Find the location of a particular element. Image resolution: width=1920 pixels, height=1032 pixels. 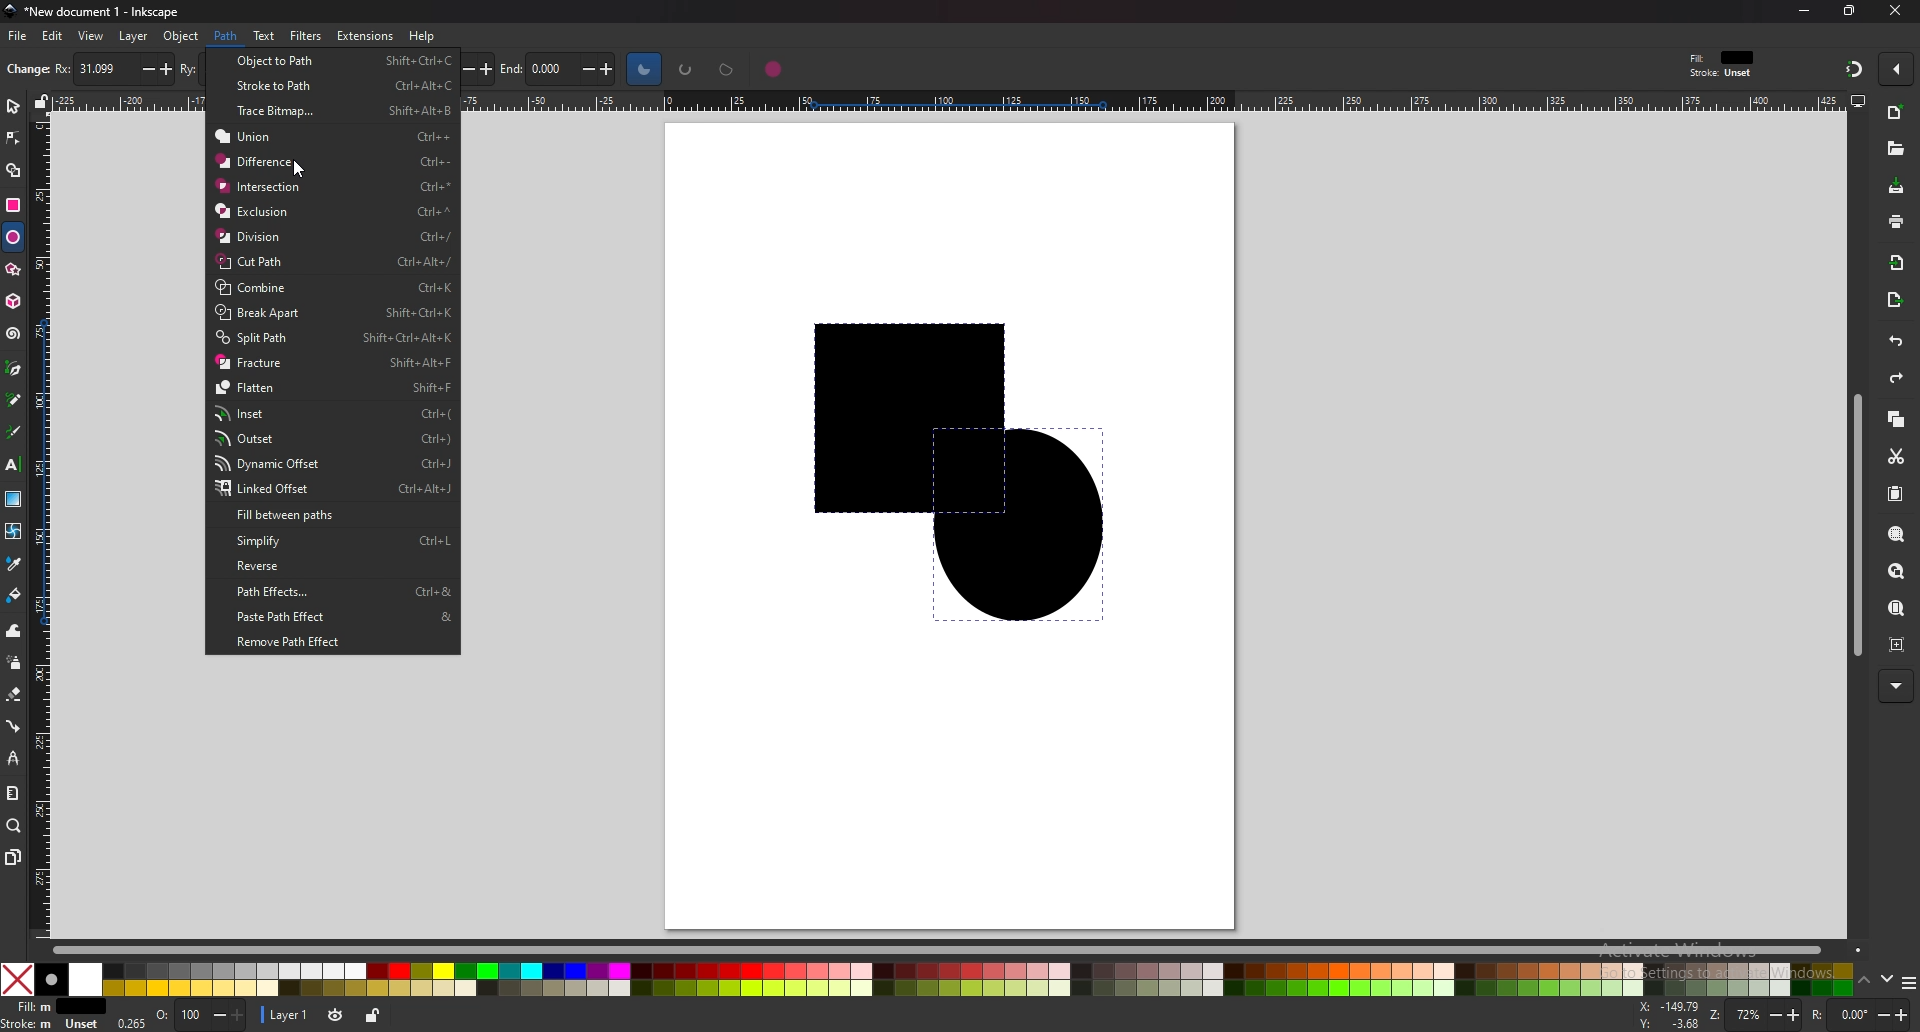

shapes is located at coordinates (937, 473).